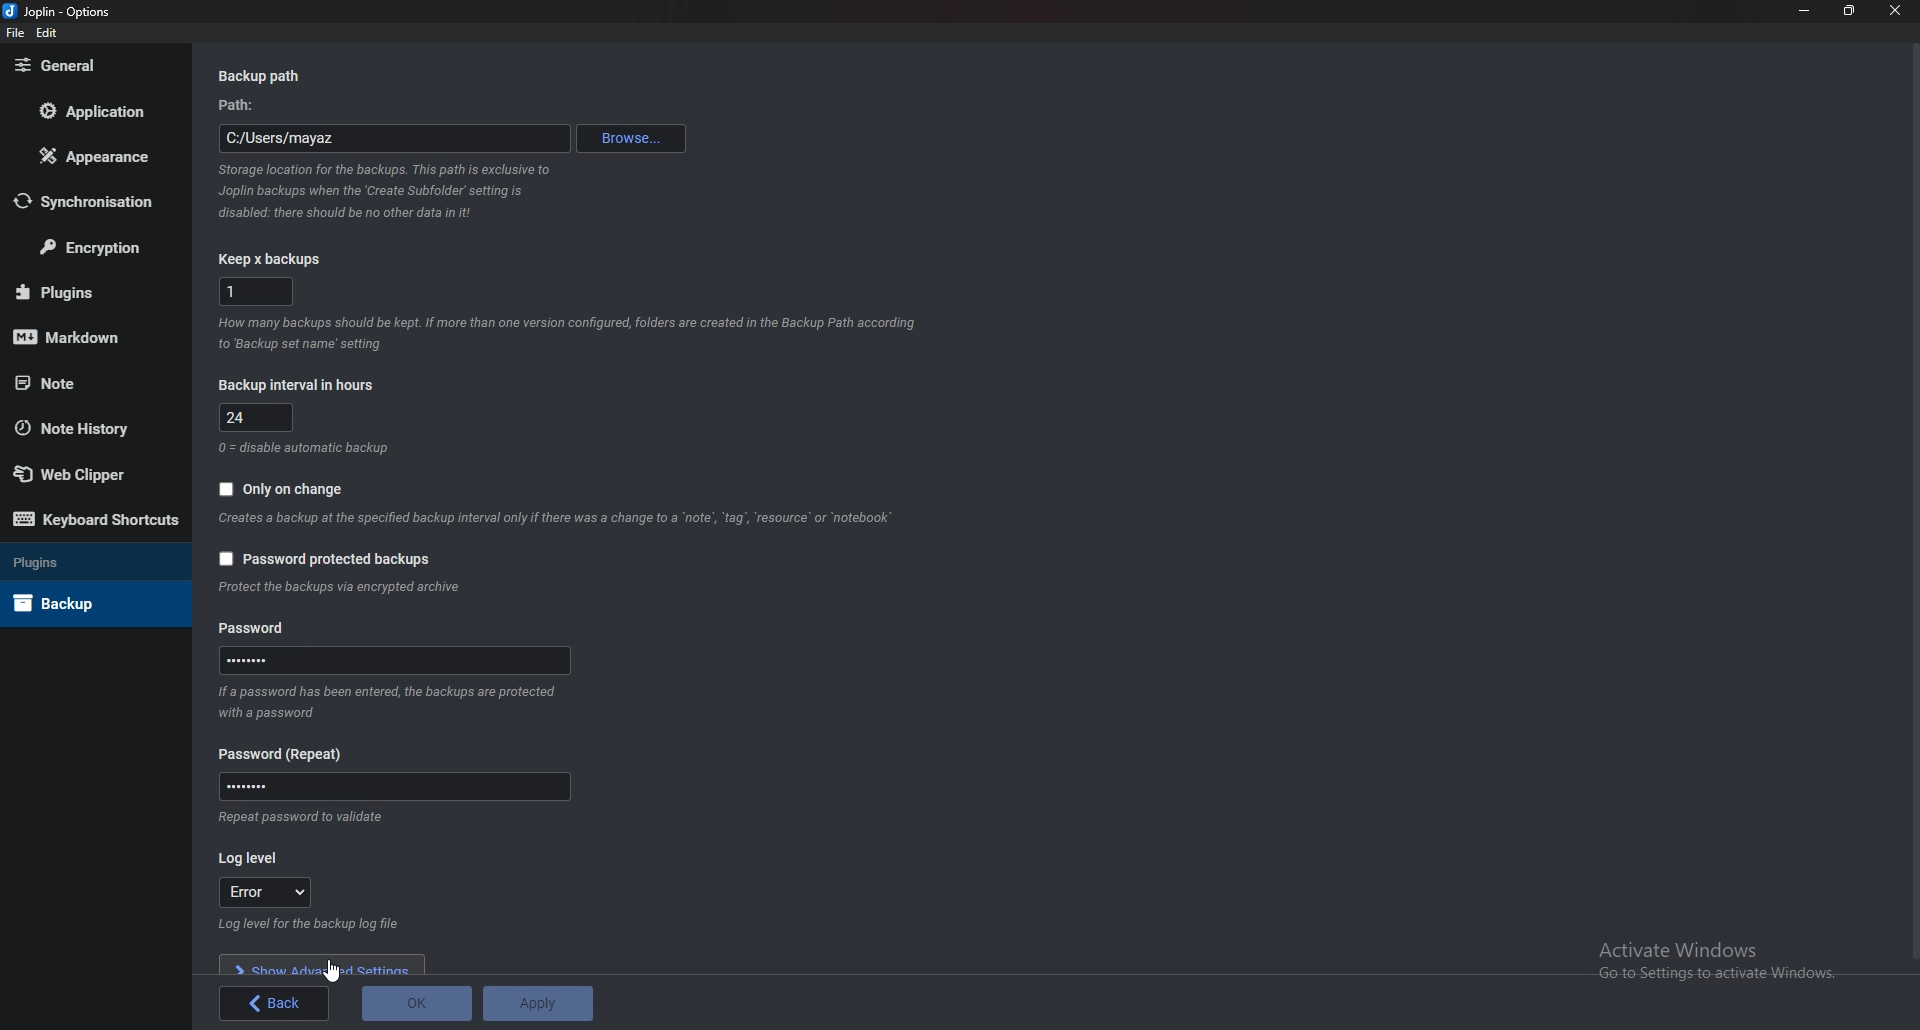  Describe the element at coordinates (559, 518) in the screenshot. I see `Info` at that location.